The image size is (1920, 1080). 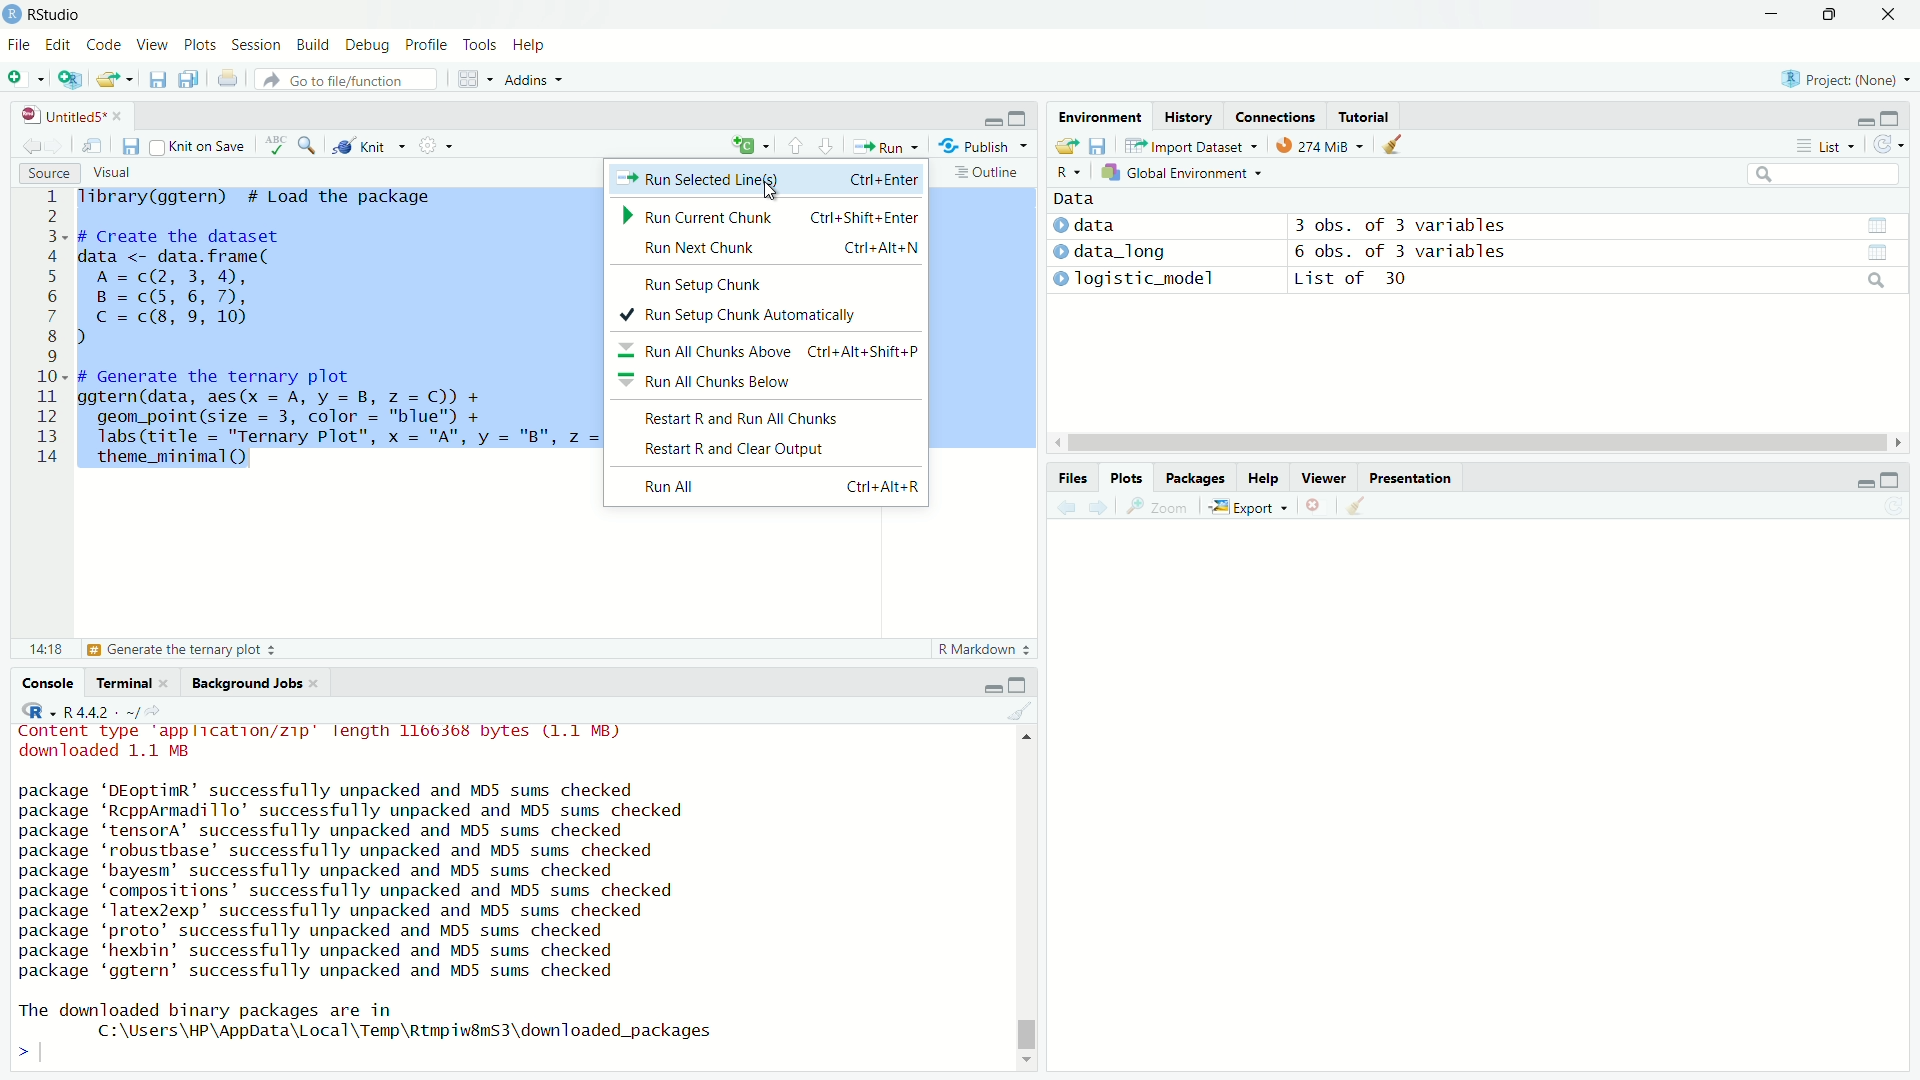 I want to click on List, so click(x=1821, y=146).